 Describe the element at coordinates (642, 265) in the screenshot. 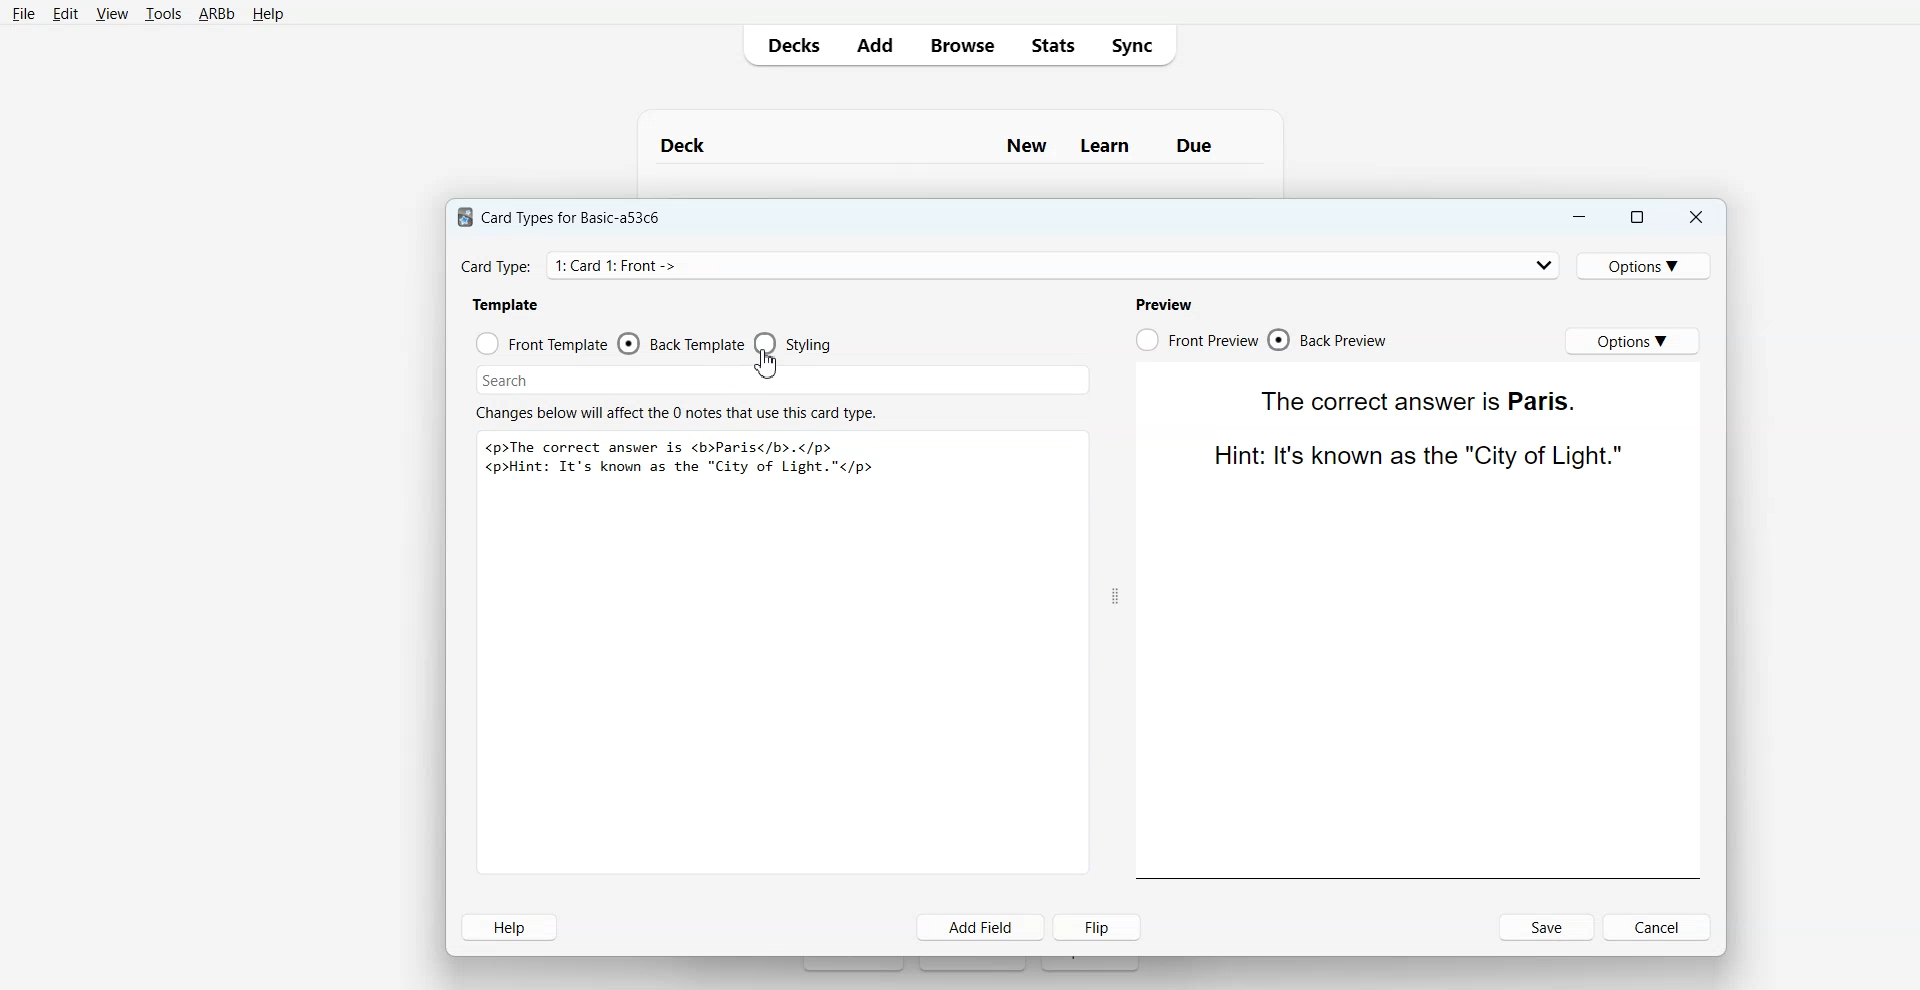

I see `Card Type: 1: Card 1: Front -> Back` at that location.